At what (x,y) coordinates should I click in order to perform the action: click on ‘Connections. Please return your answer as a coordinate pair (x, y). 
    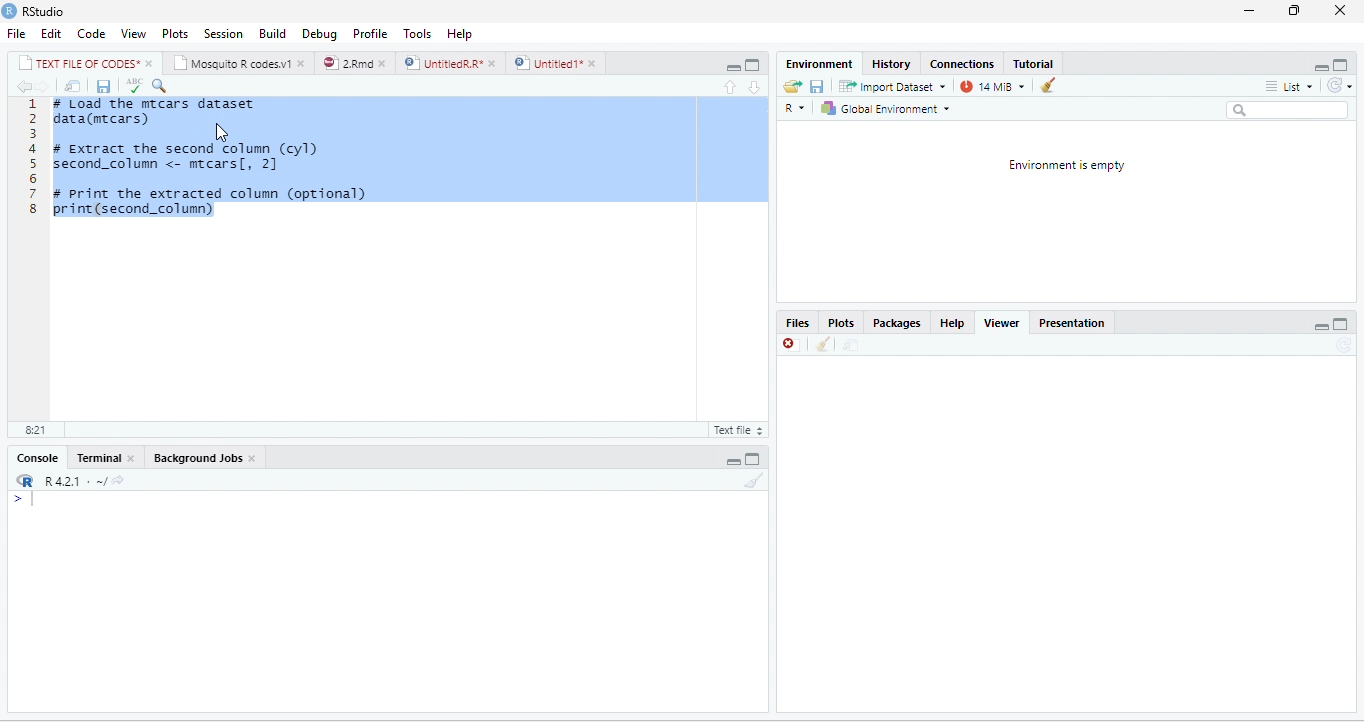
    Looking at the image, I should click on (961, 64).